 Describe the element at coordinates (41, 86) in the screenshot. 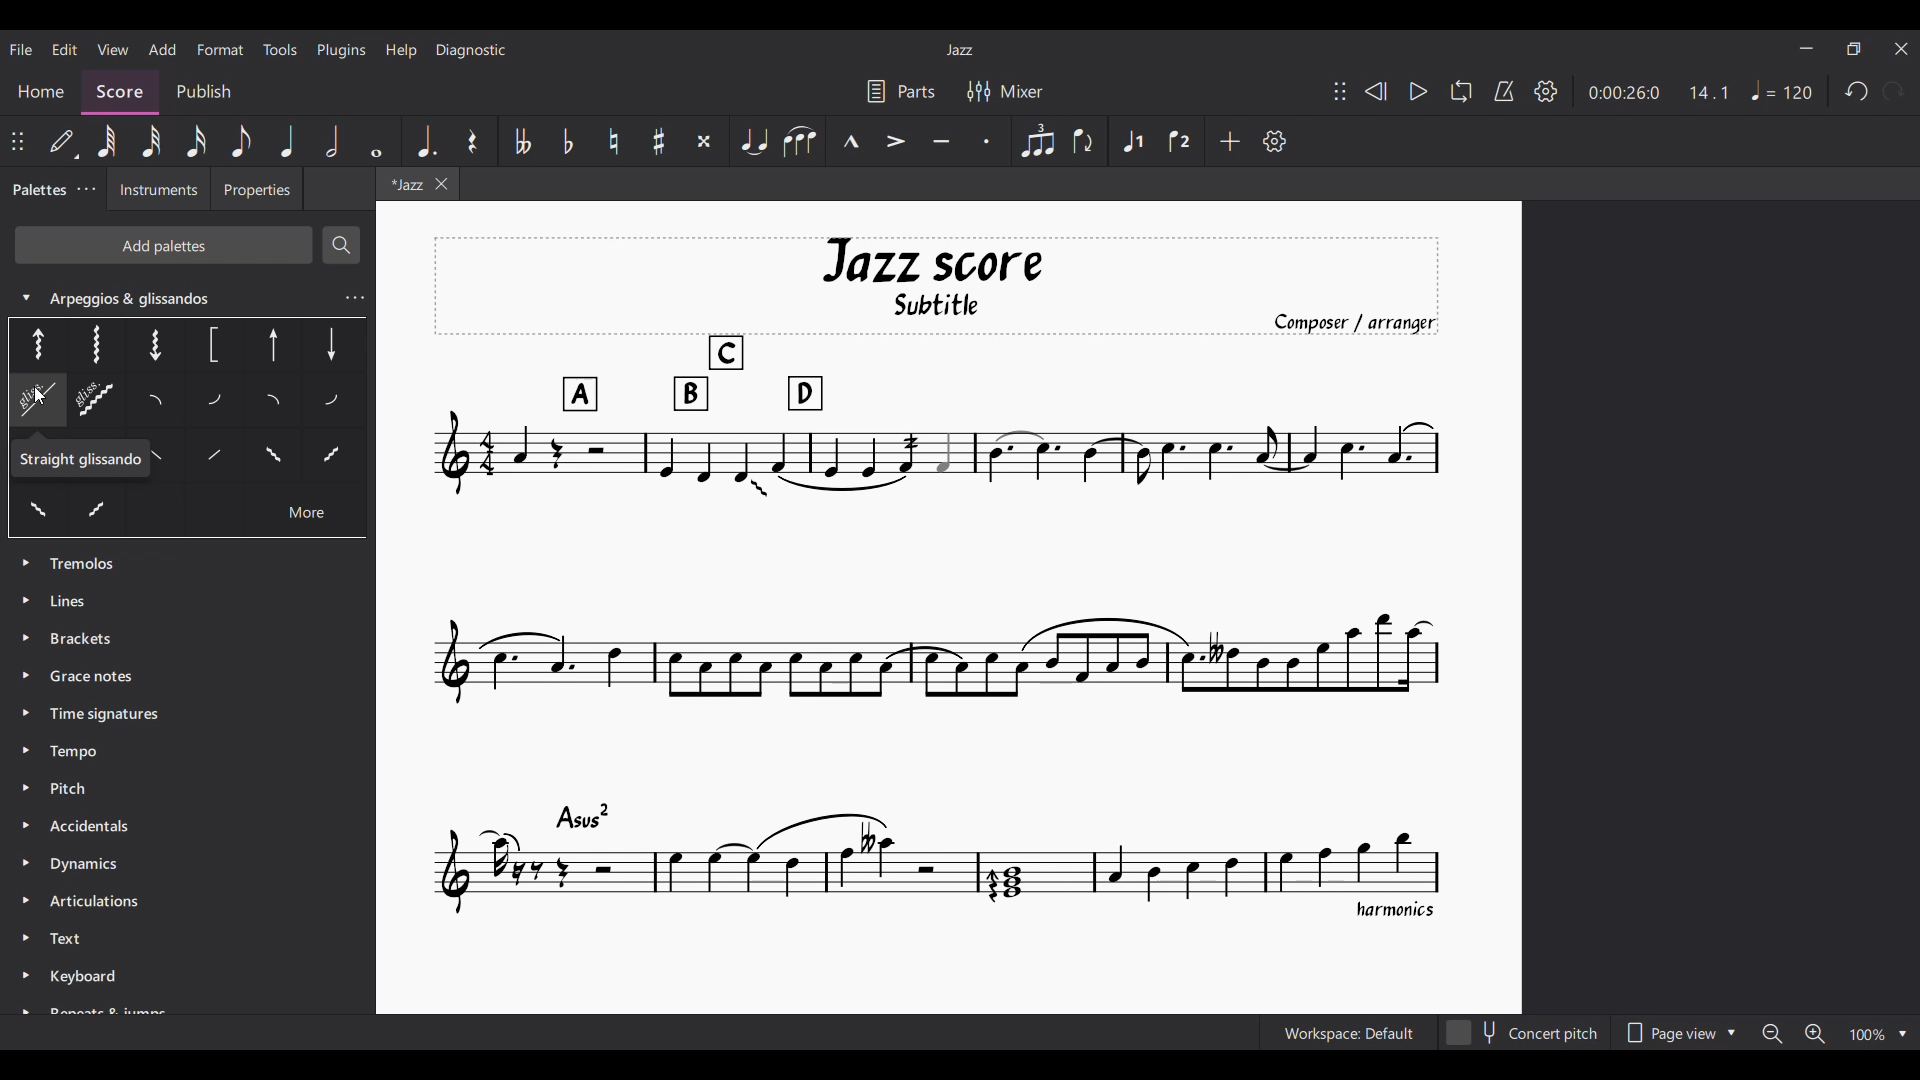

I see `Home` at that location.